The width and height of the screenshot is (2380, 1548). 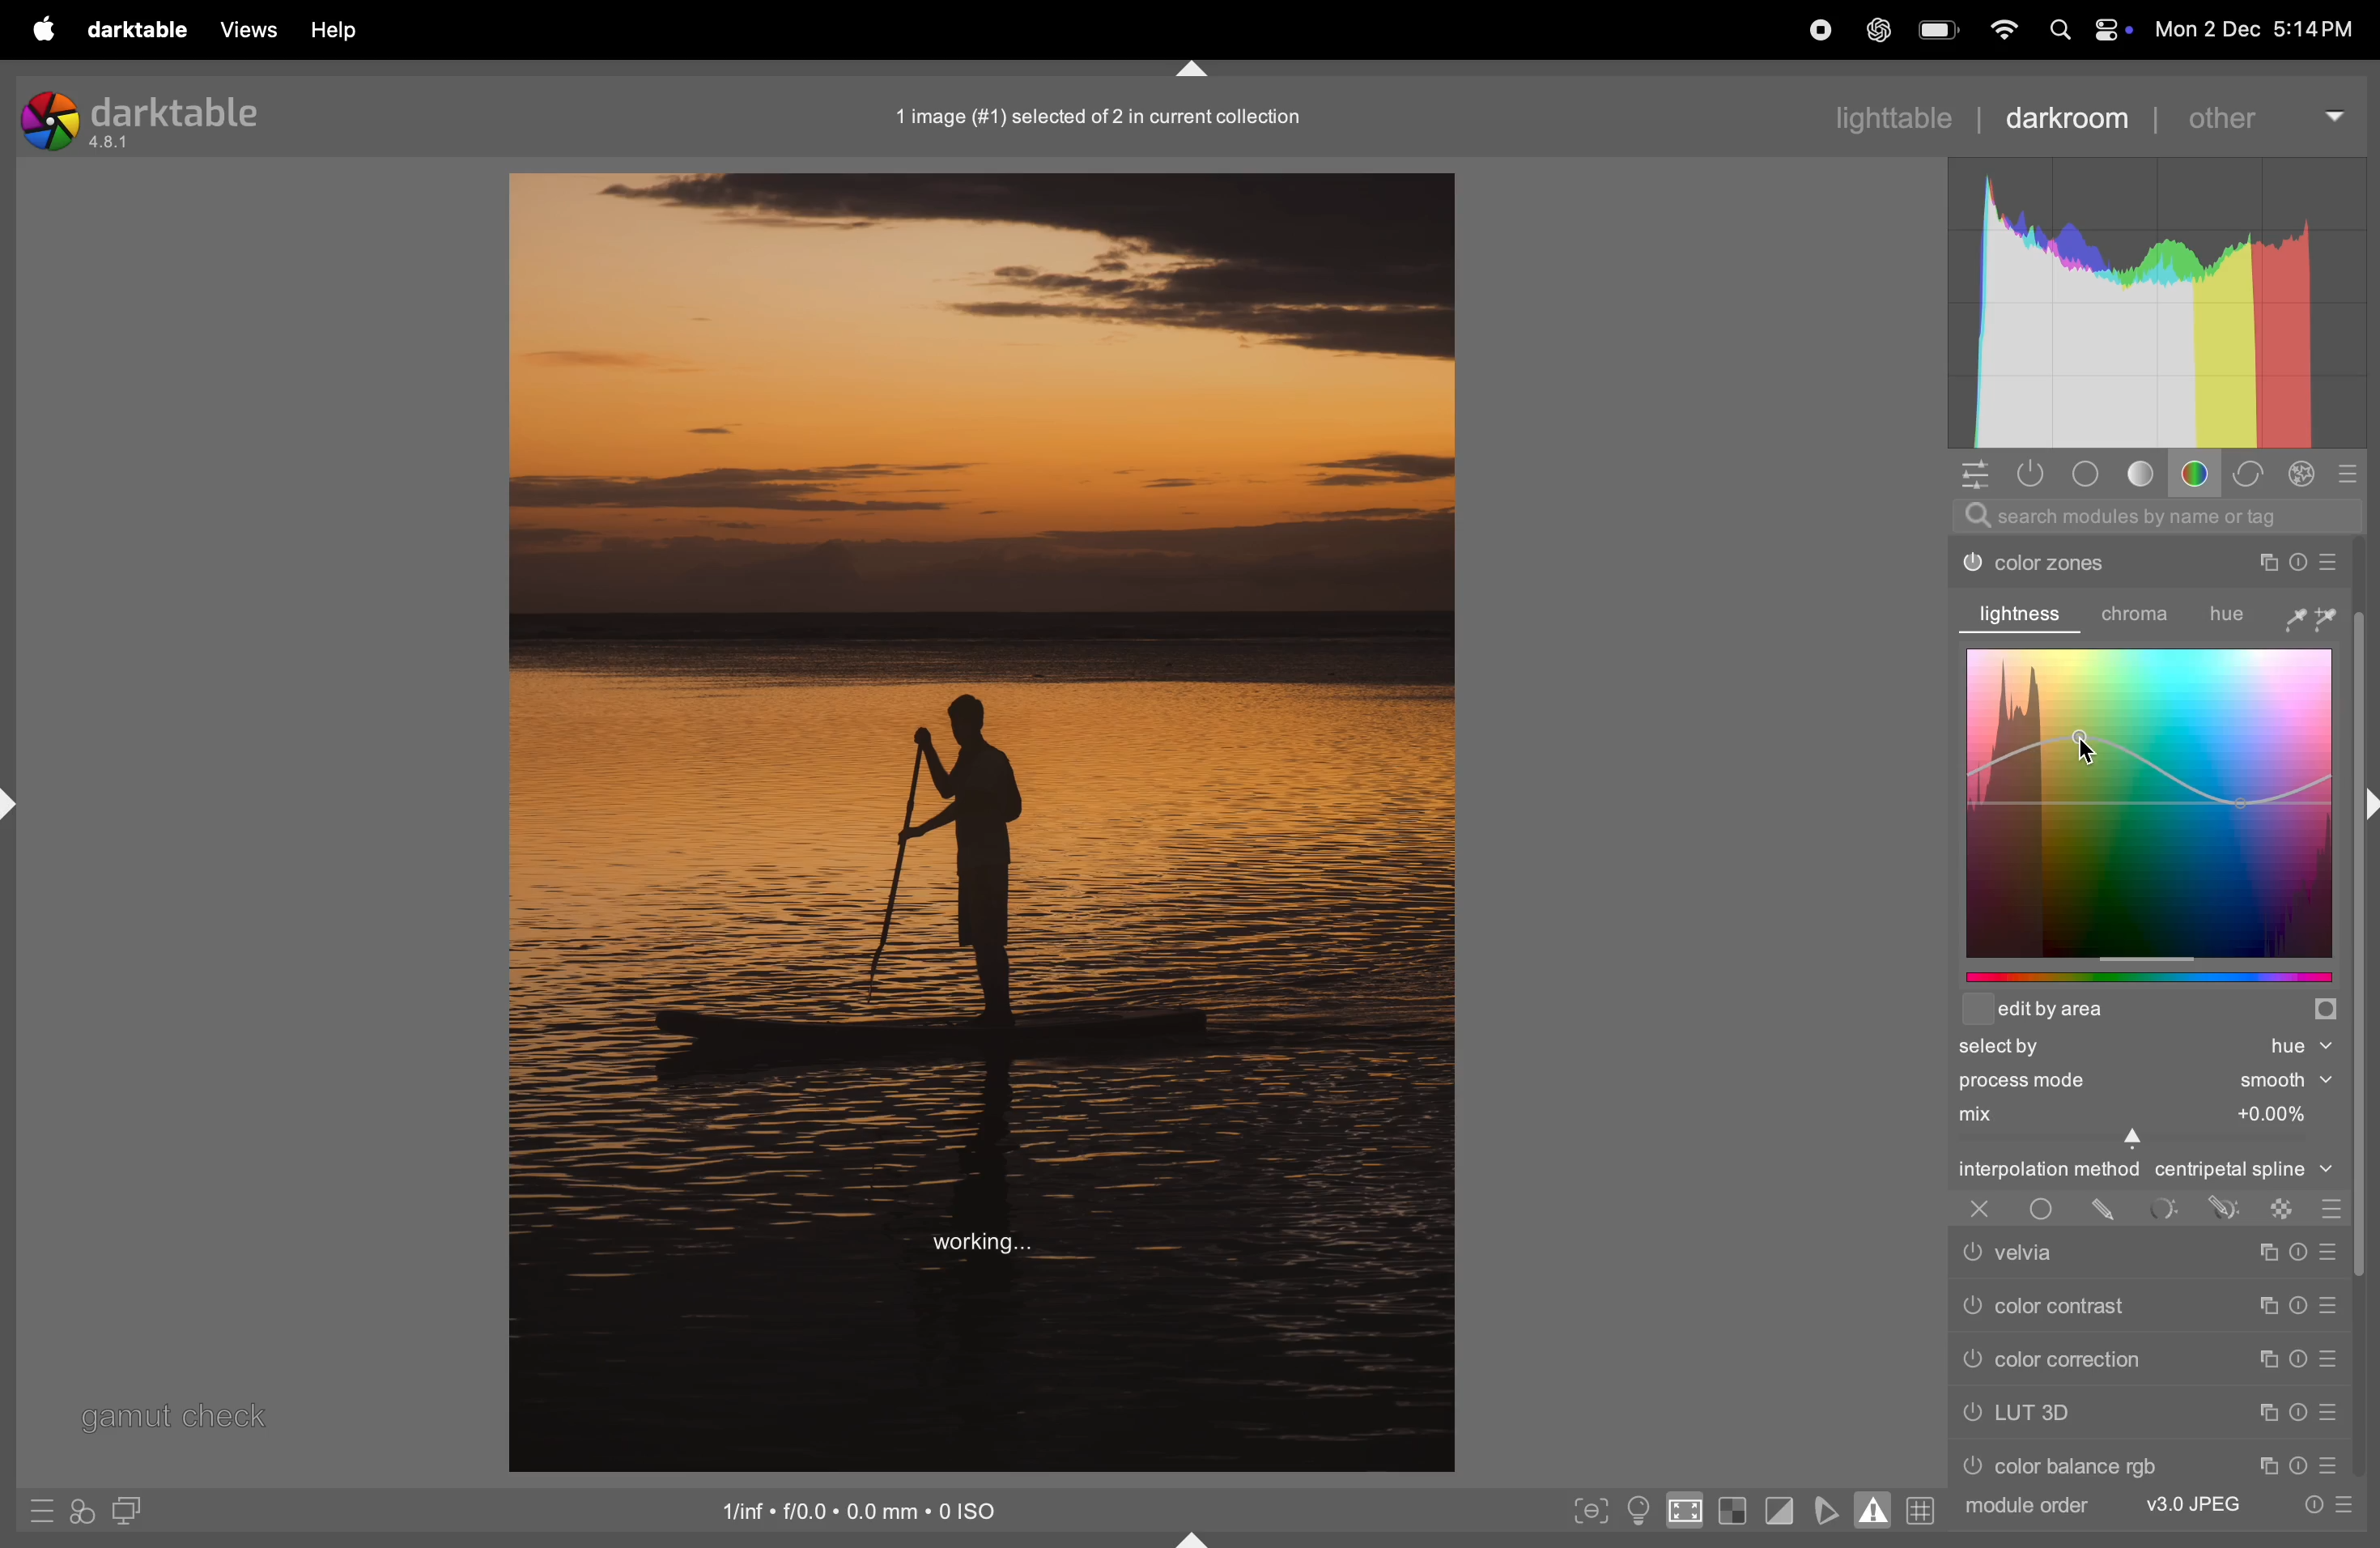 I want to click on color rgb balance, so click(x=2095, y=1463).